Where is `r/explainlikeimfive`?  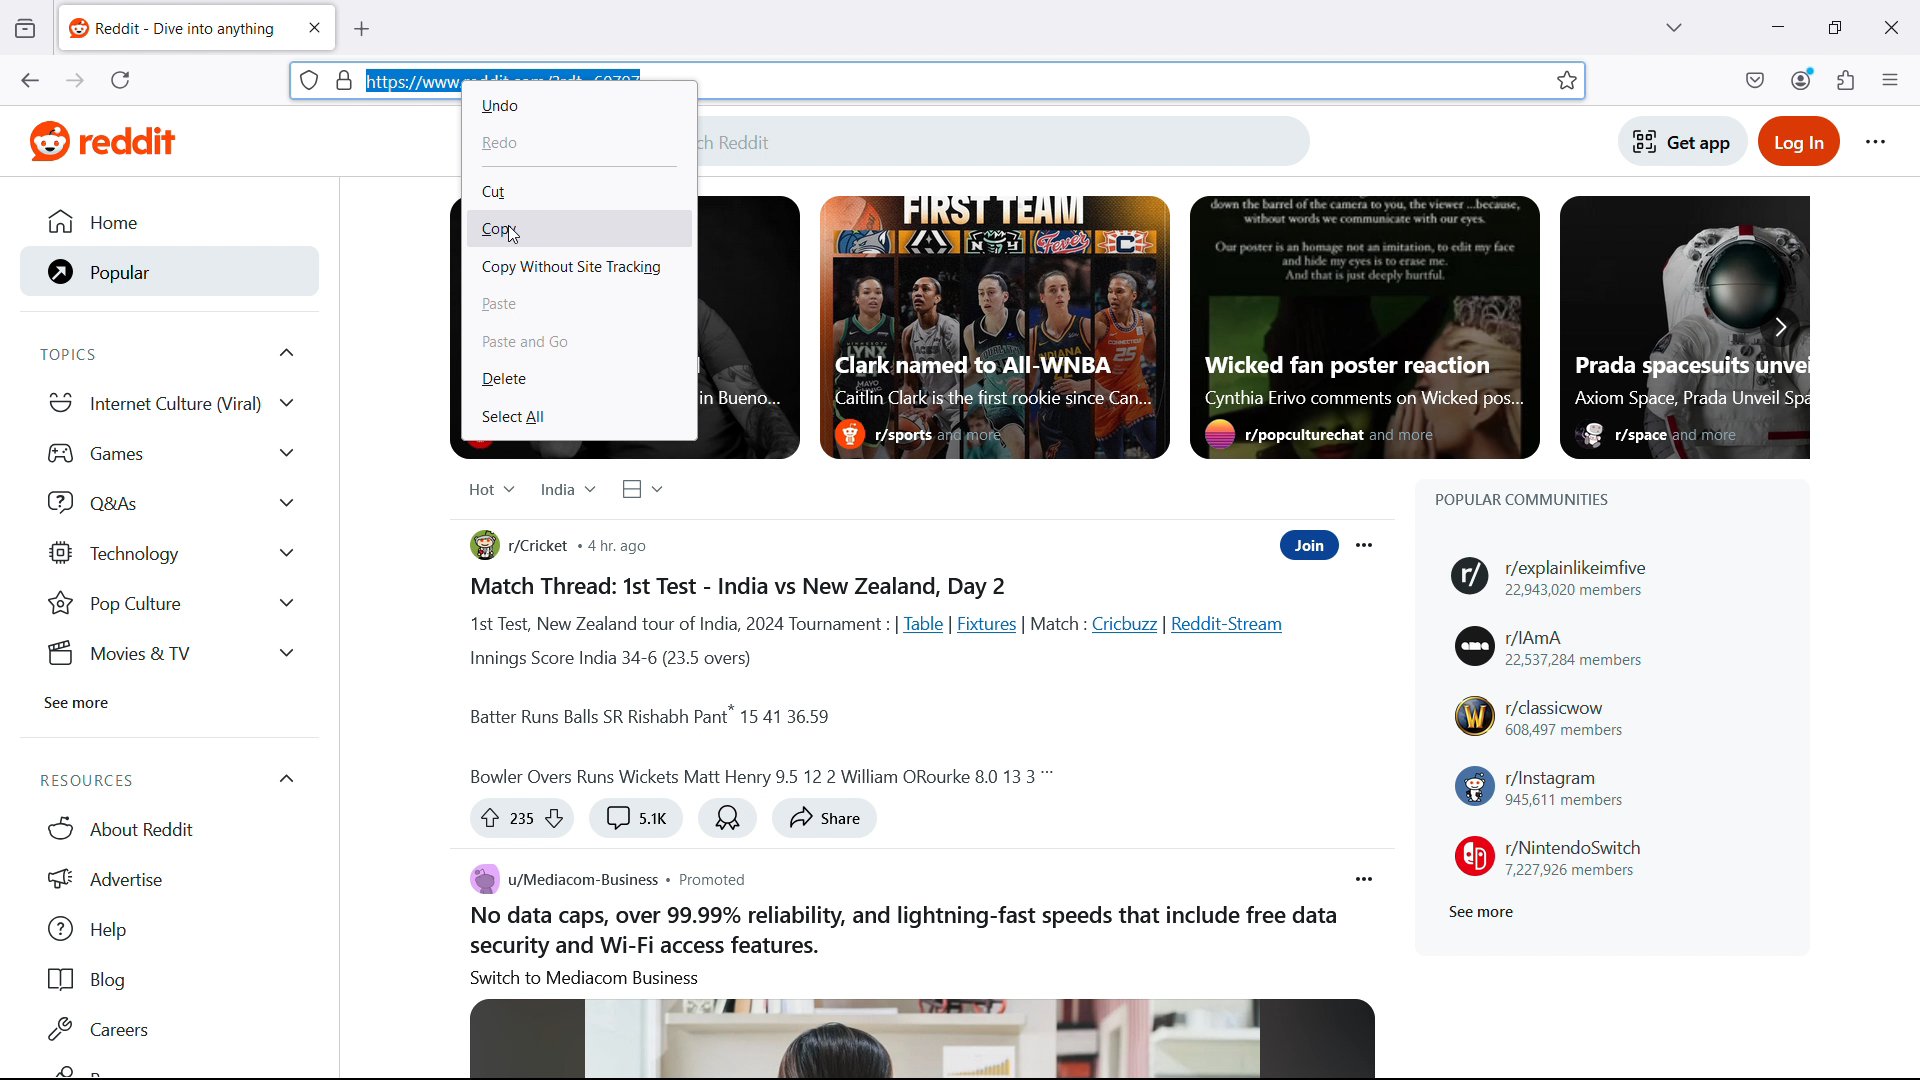 r/explainlikeimfive is located at coordinates (1561, 577).